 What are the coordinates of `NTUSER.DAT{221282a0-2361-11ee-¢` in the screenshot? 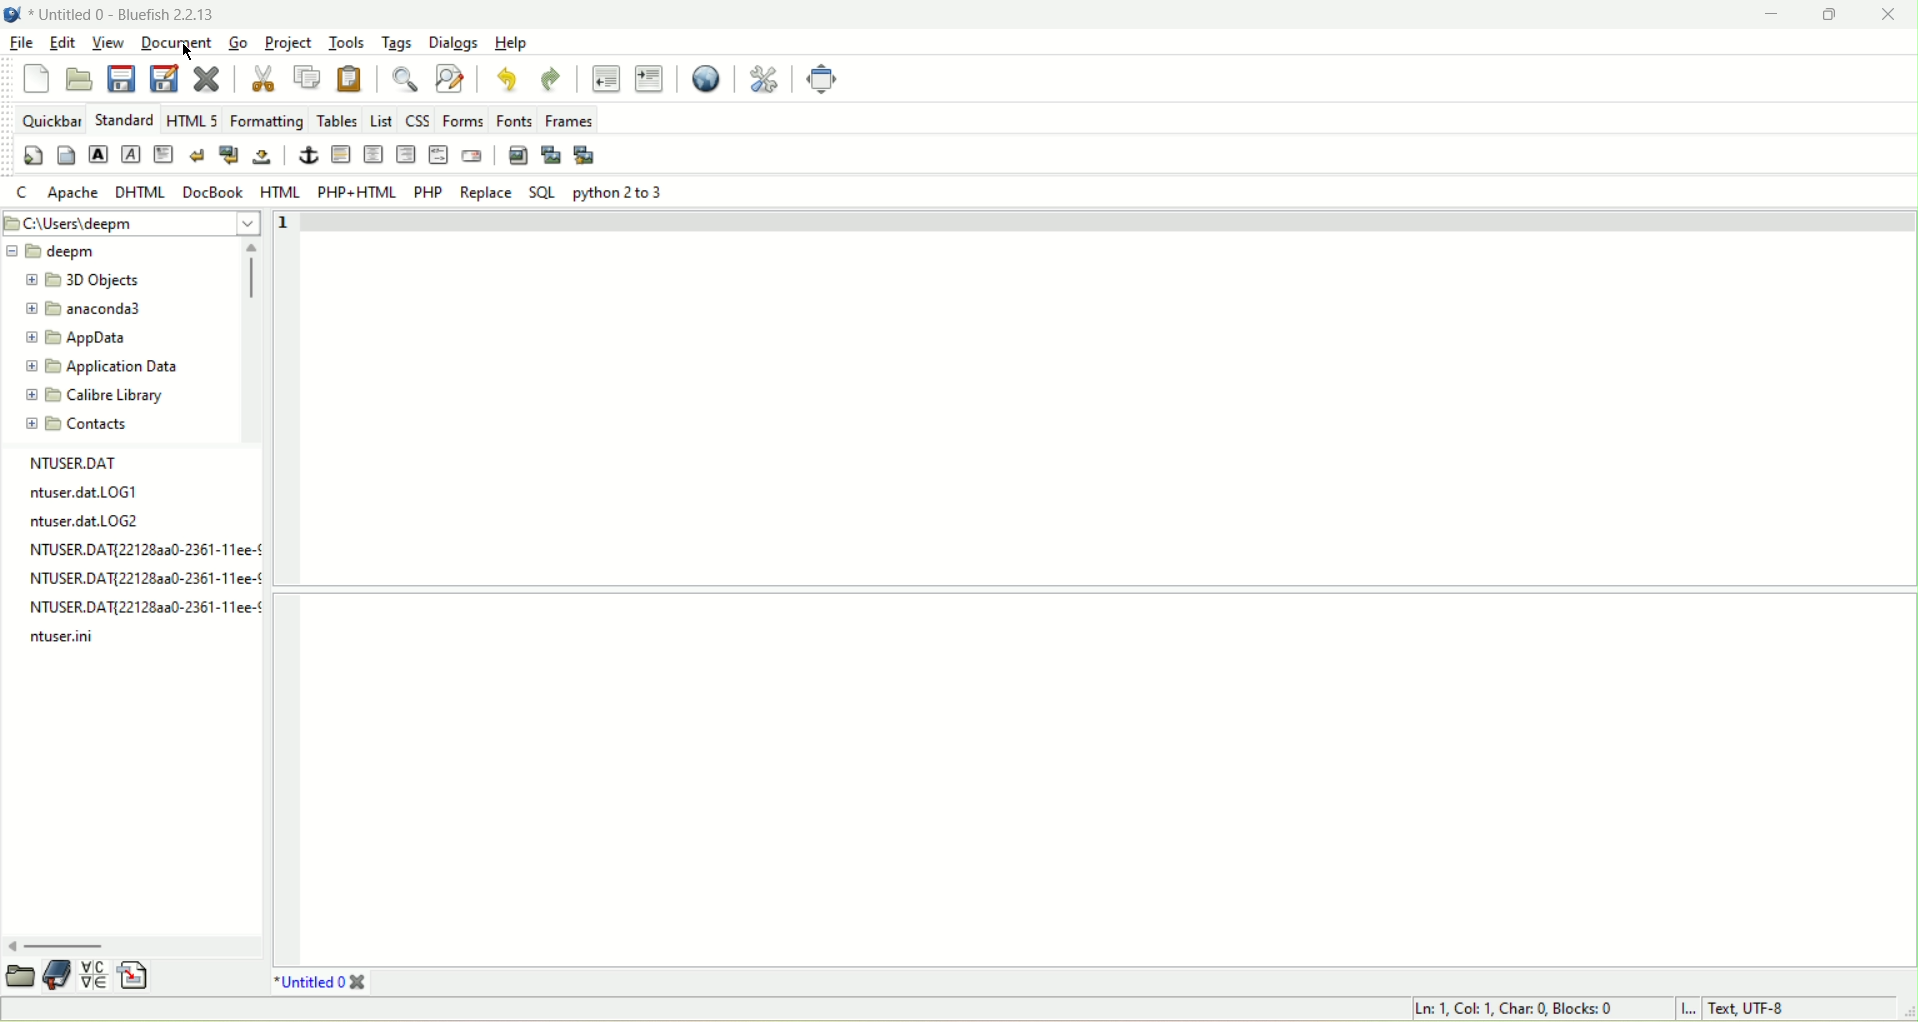 It's located at (139, 606).